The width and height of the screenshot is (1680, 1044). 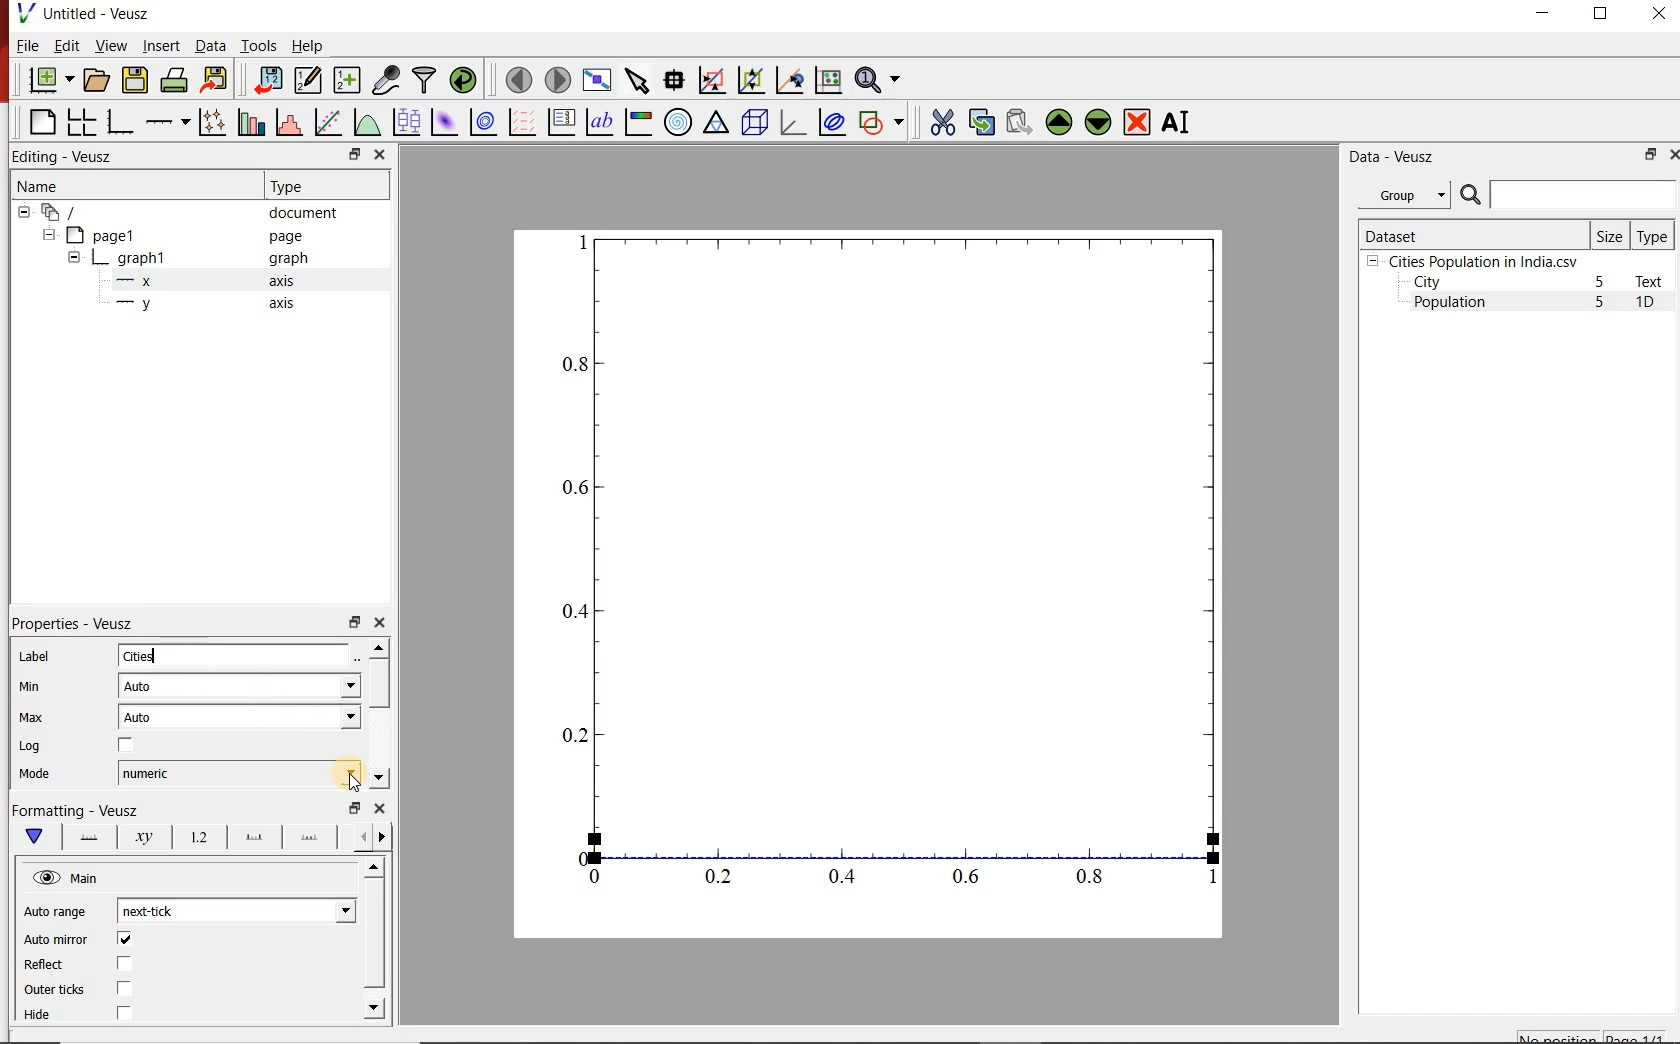 I want to click on Add an axis to the plot, so click(x=167, y=119).